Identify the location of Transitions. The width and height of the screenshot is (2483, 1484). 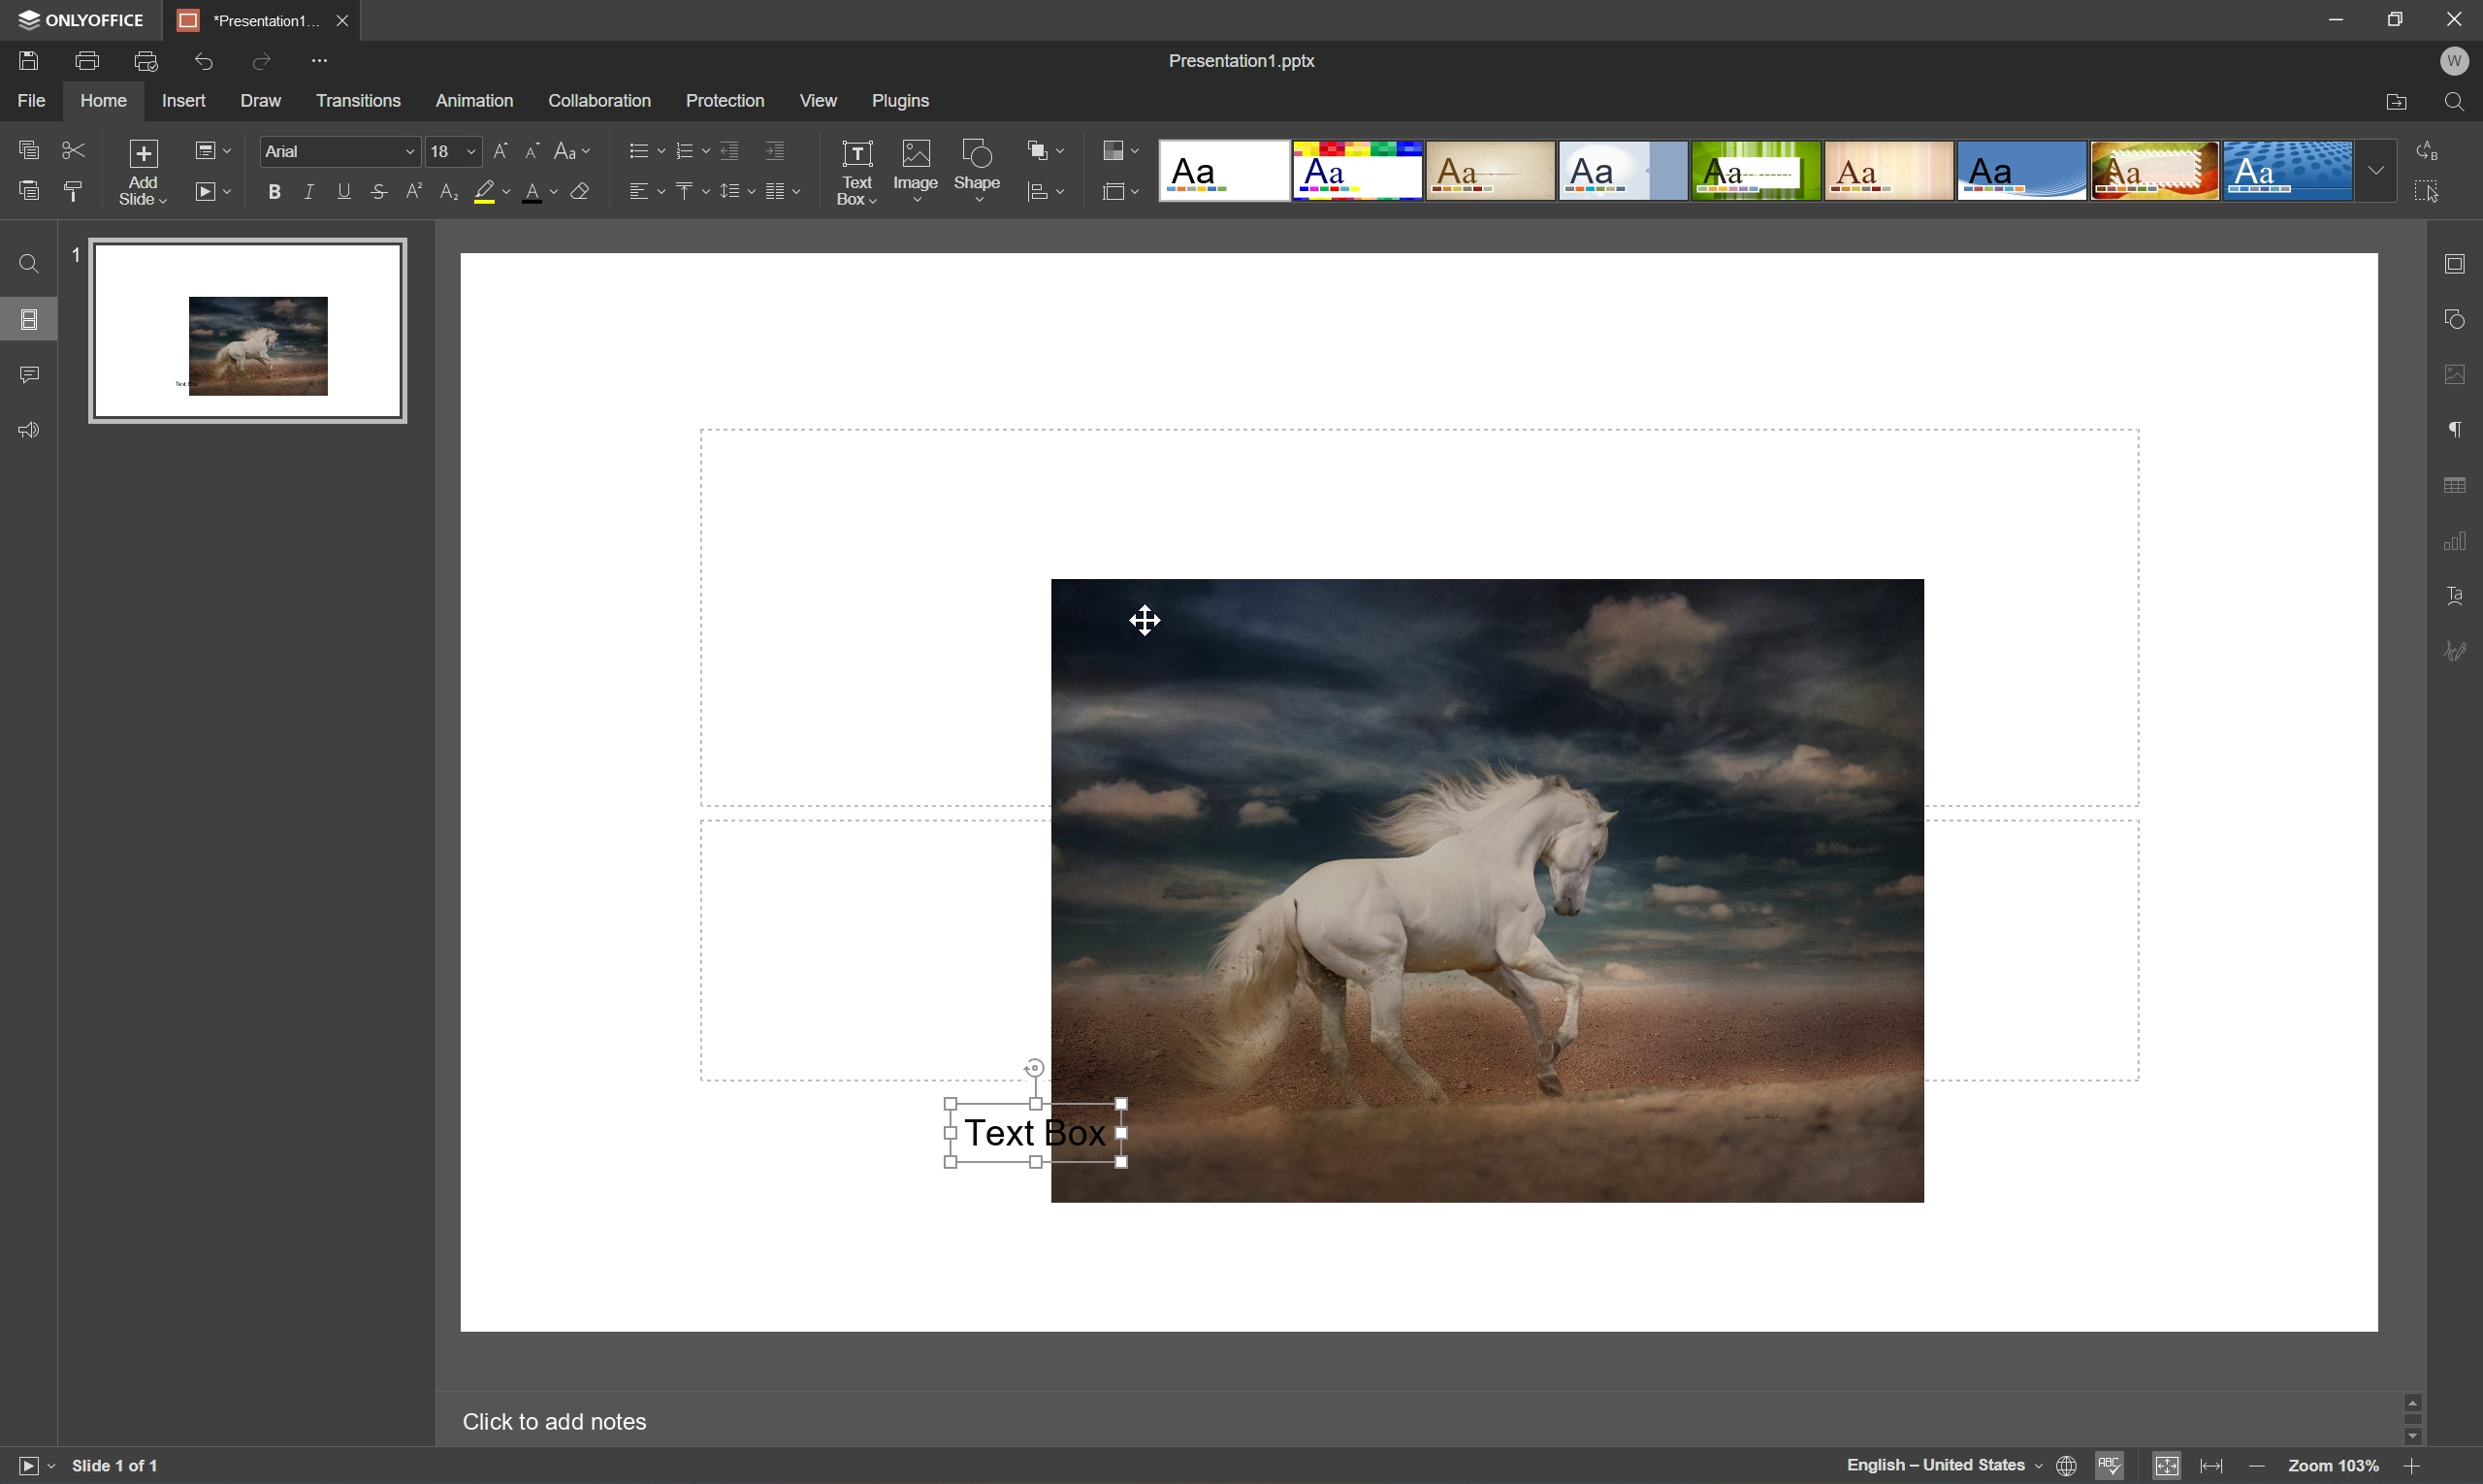
(359, 101).